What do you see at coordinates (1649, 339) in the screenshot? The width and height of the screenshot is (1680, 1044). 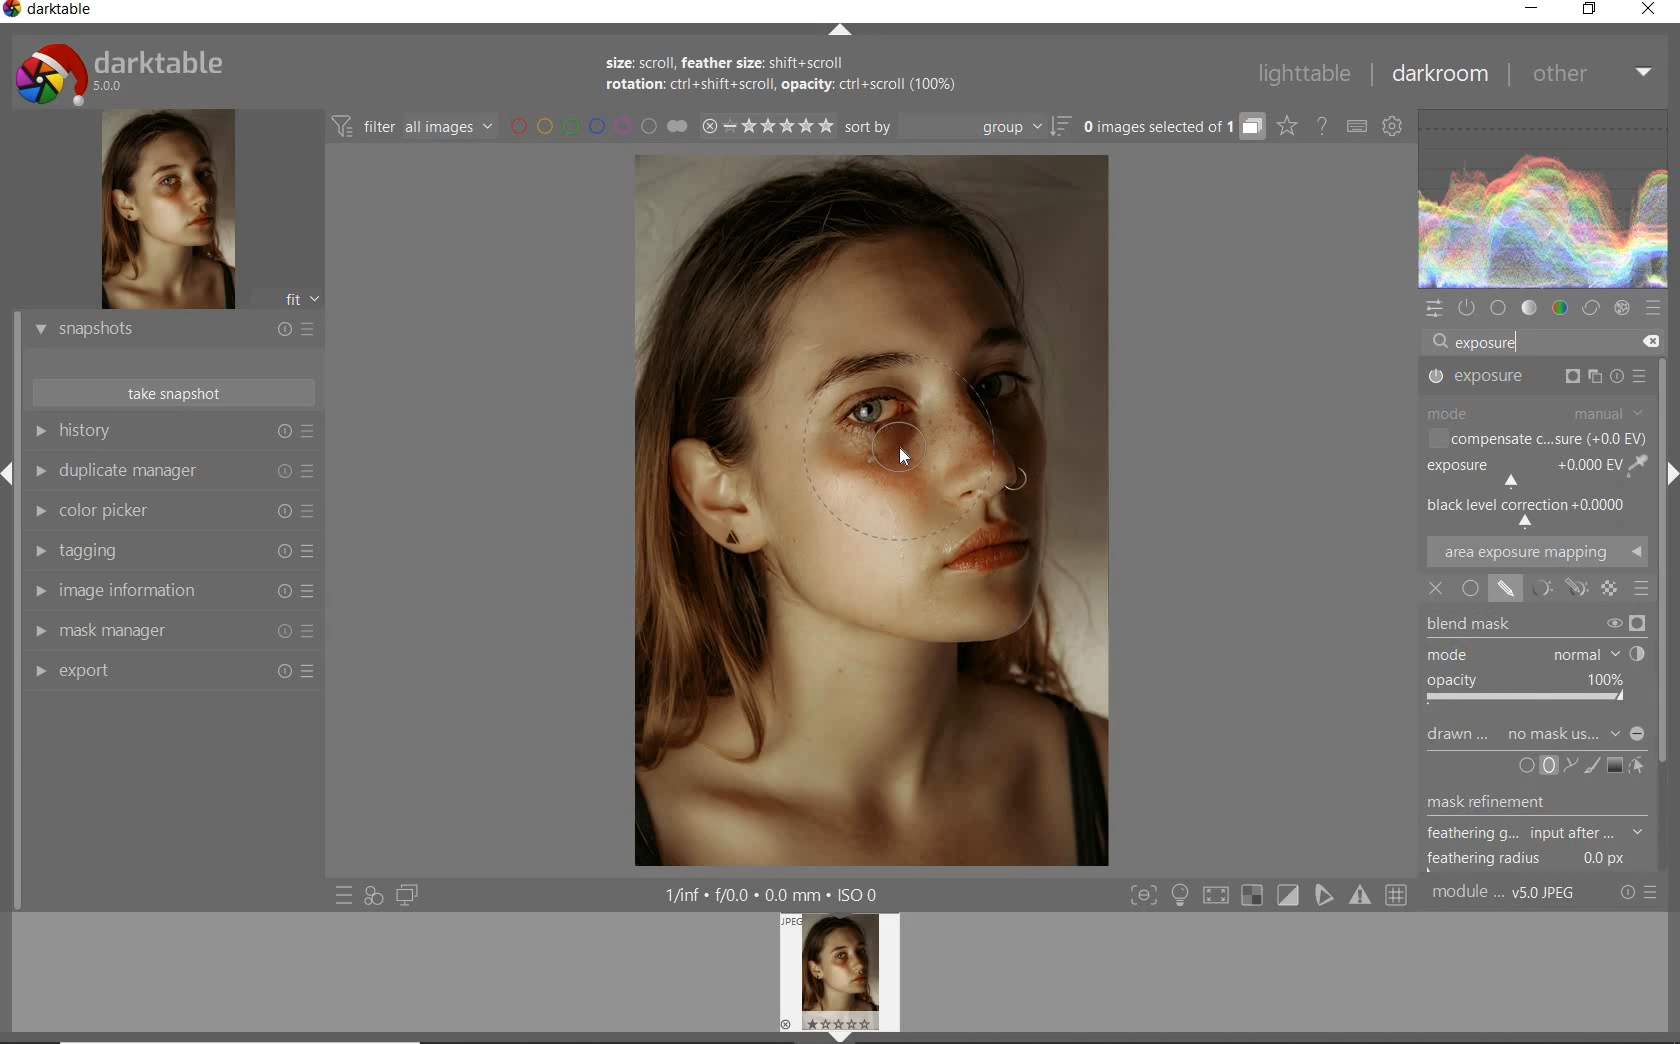 I see `DELETE` at bounding box center [1649, 339].